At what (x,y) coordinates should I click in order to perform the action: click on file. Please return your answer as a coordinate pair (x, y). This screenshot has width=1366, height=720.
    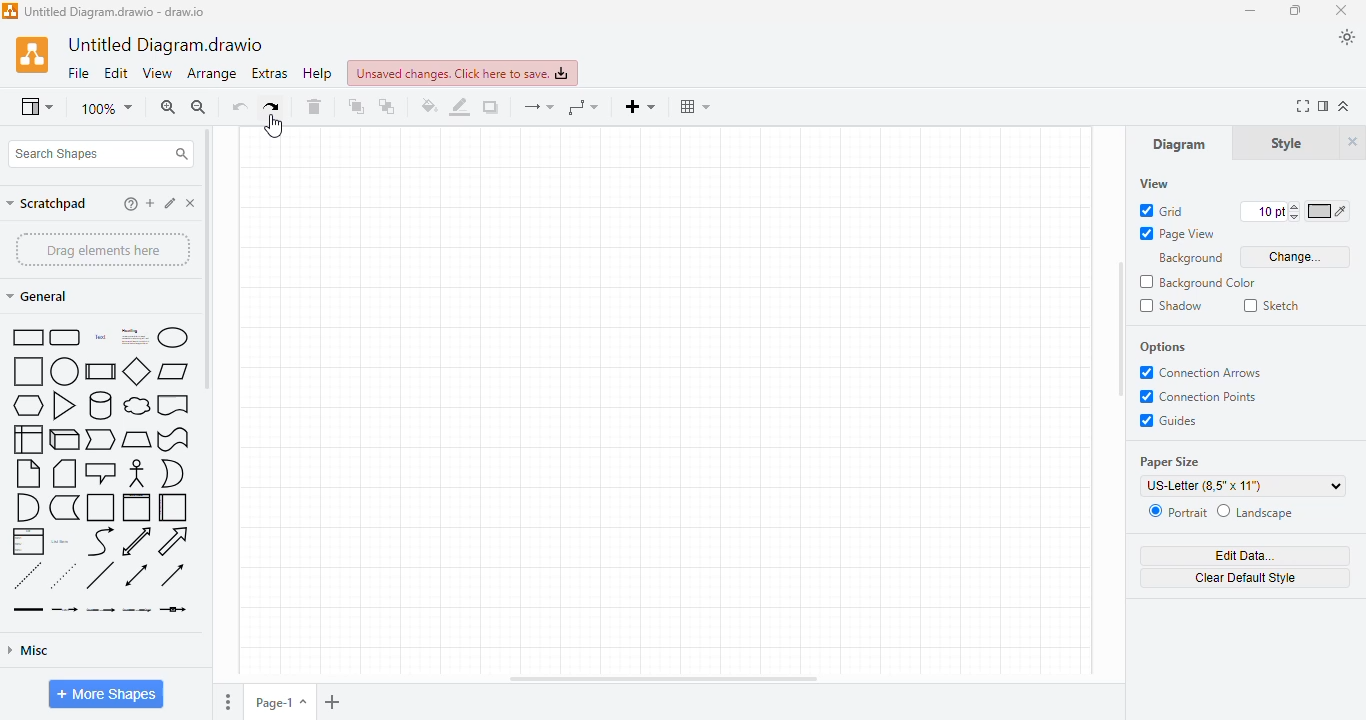
    Looking at the image, I should click on (79, 73).